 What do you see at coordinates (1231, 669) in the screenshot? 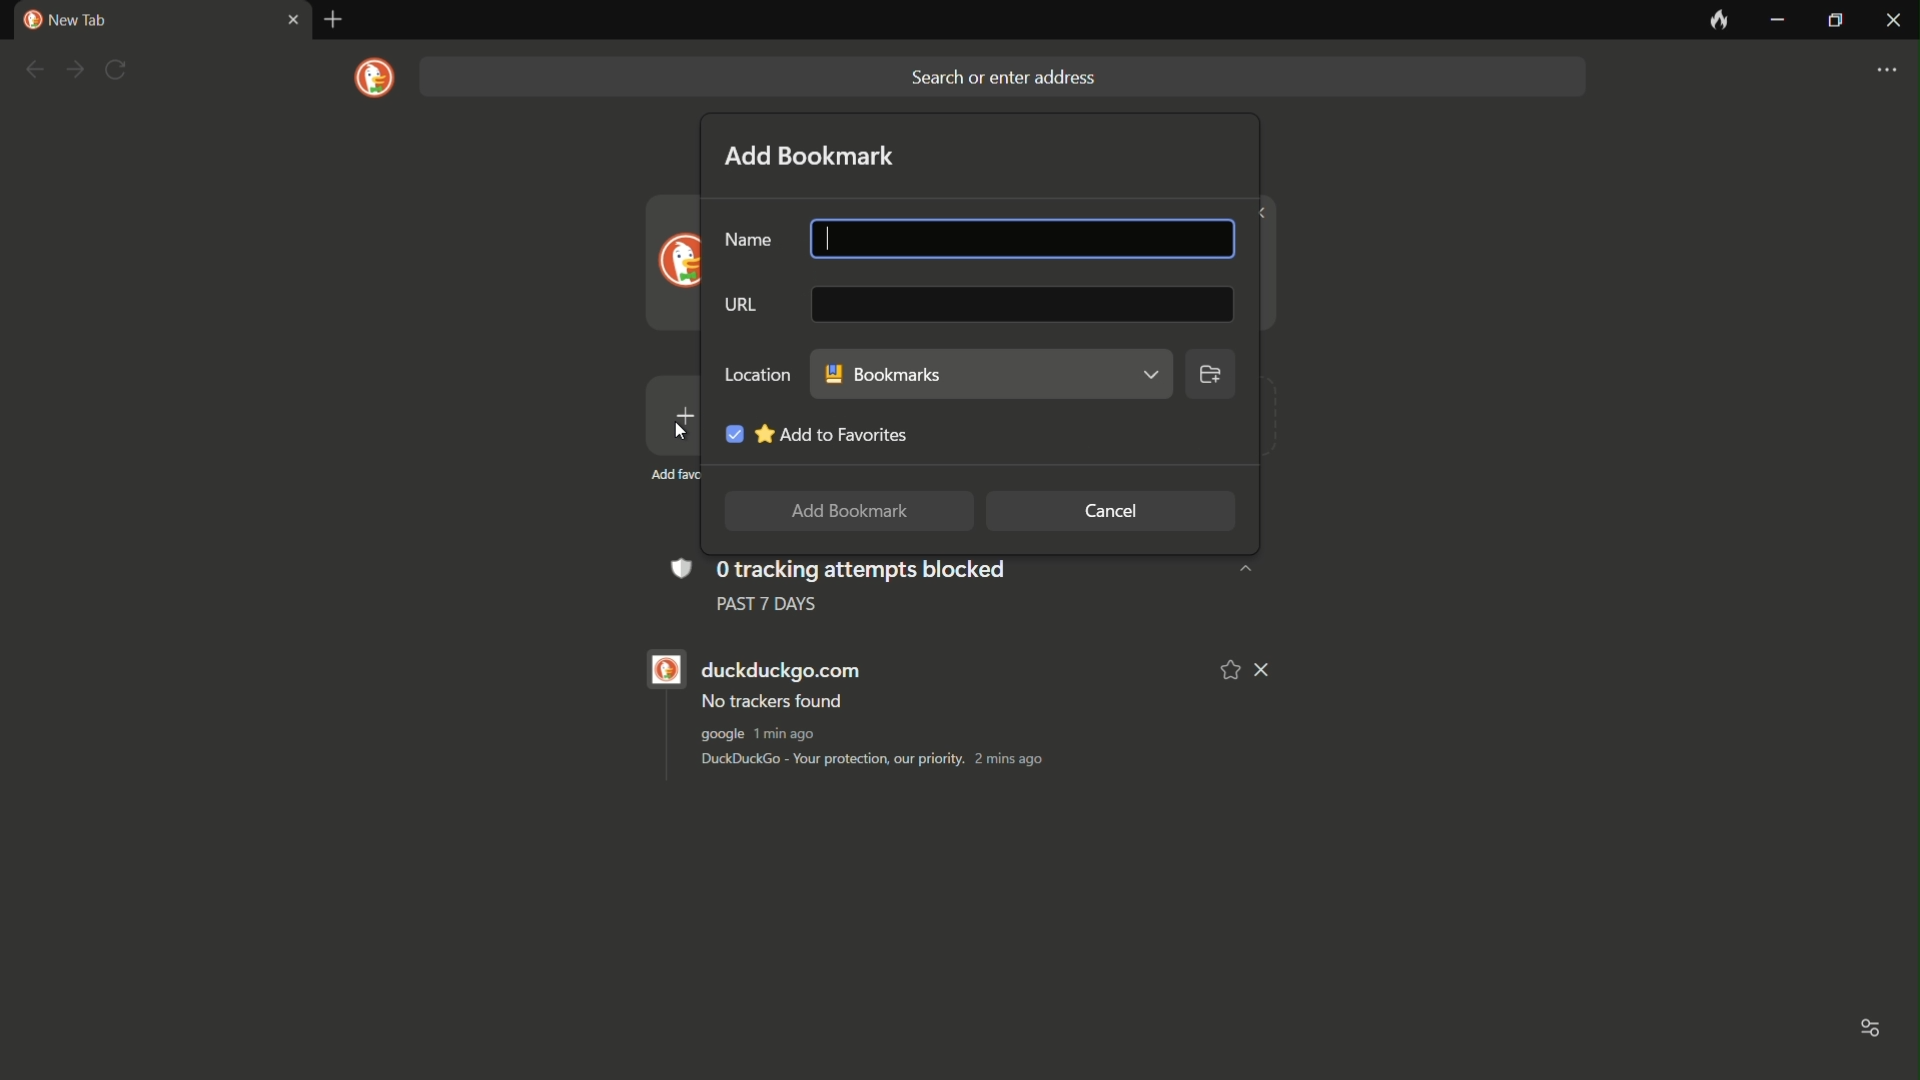
I see `add to favorite` at bounding box center [1231, 669].